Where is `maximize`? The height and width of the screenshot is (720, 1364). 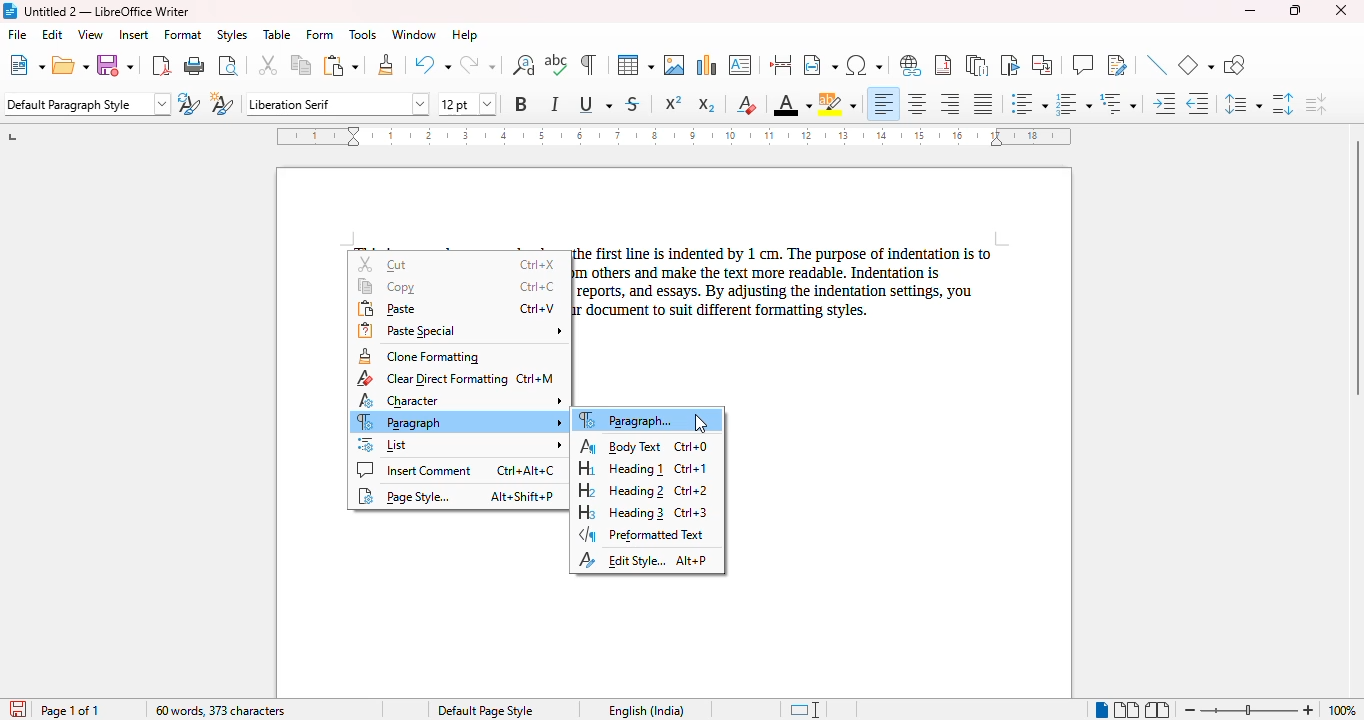 maximize is located at coordinates (1296, 10).